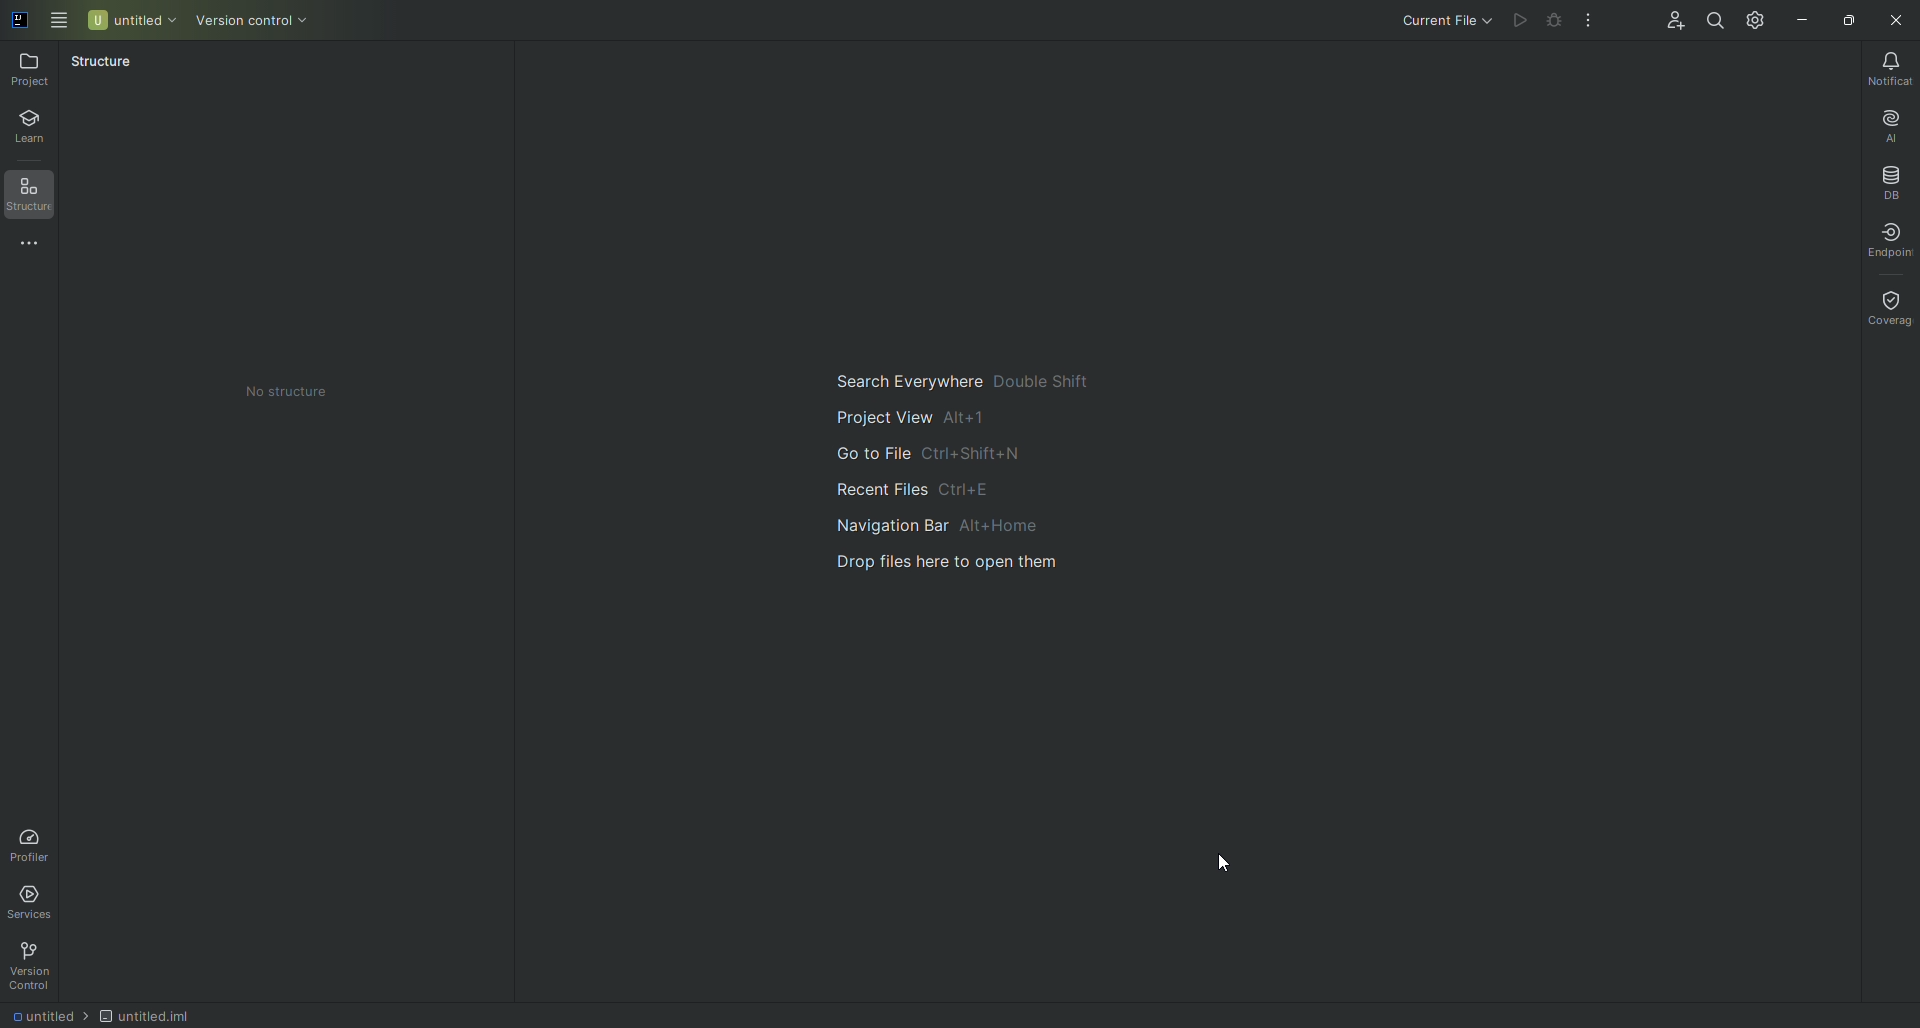  I want to click on Learn, so click(39, 129).